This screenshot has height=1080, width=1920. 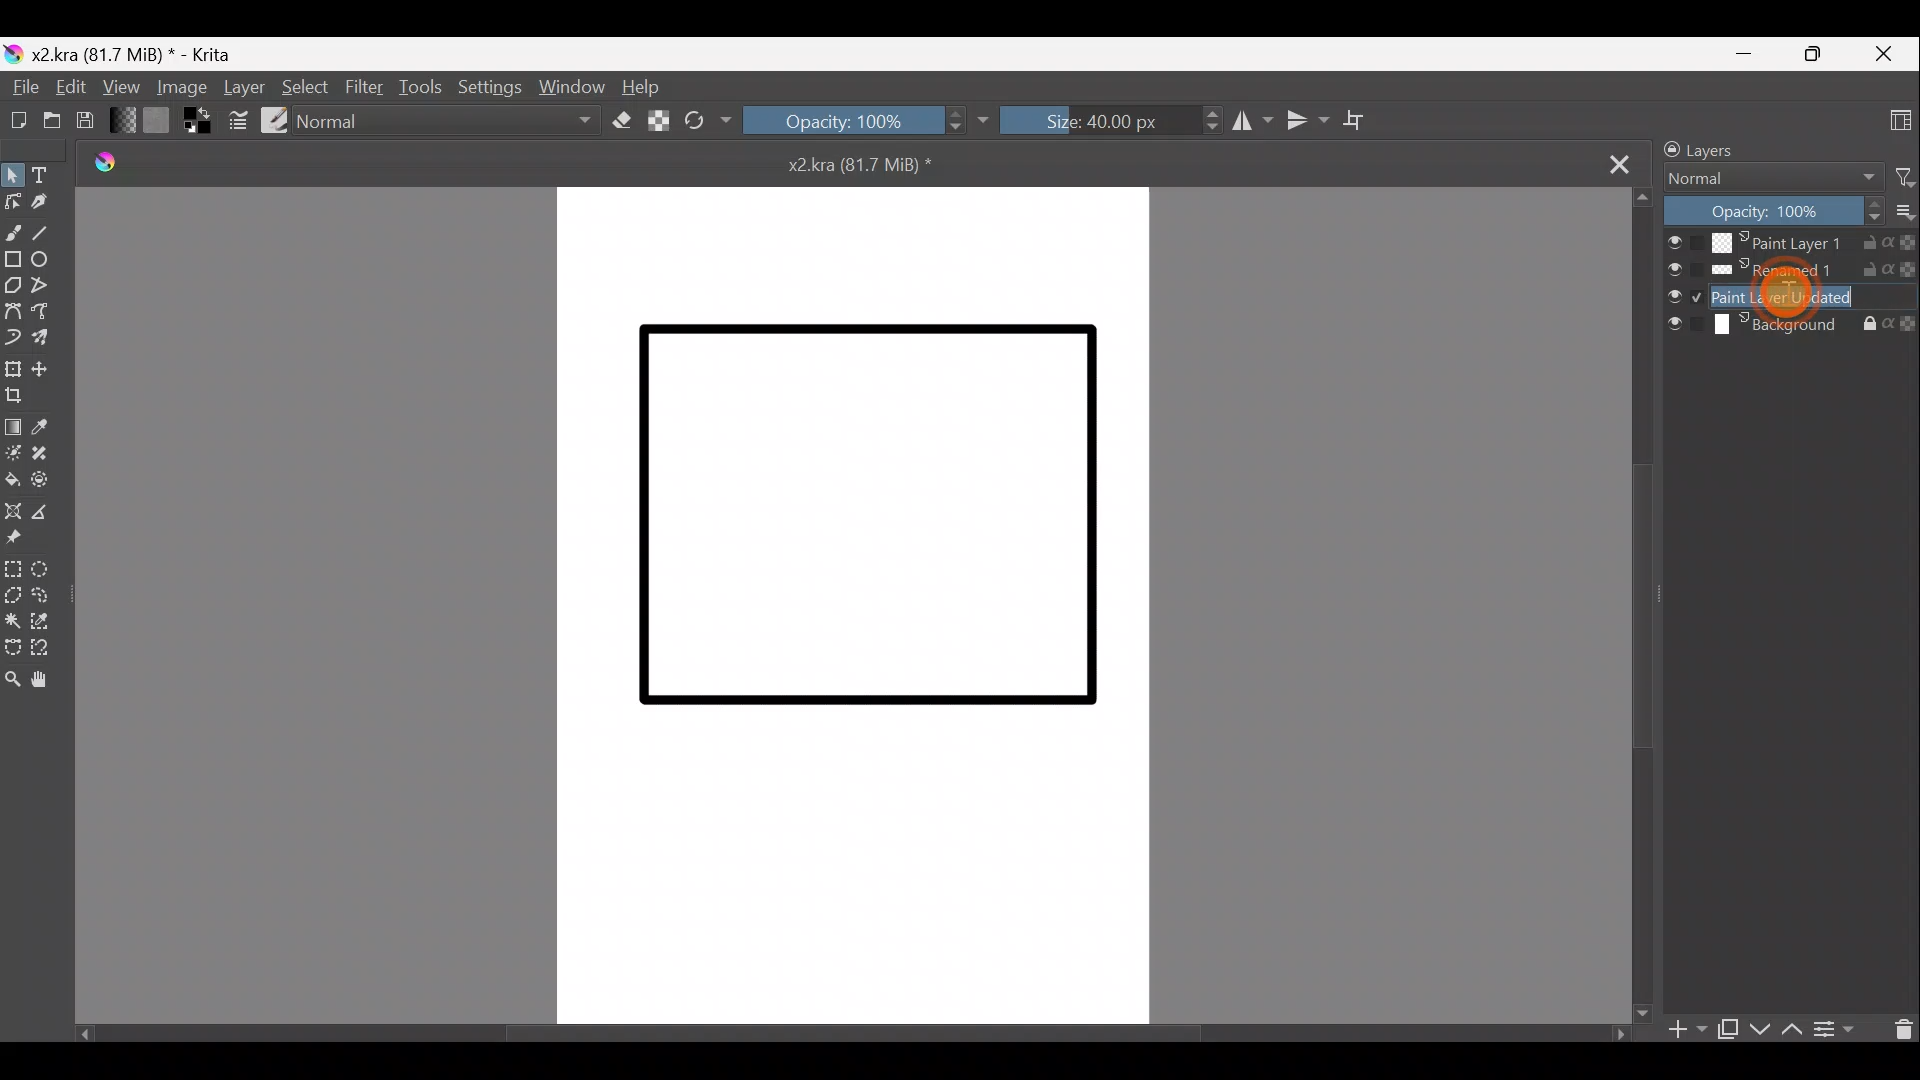 What do you see at coordinates (13, 339) in the screenshot?
I see `Dynamic brush tool` at bounding box center [13, 339].